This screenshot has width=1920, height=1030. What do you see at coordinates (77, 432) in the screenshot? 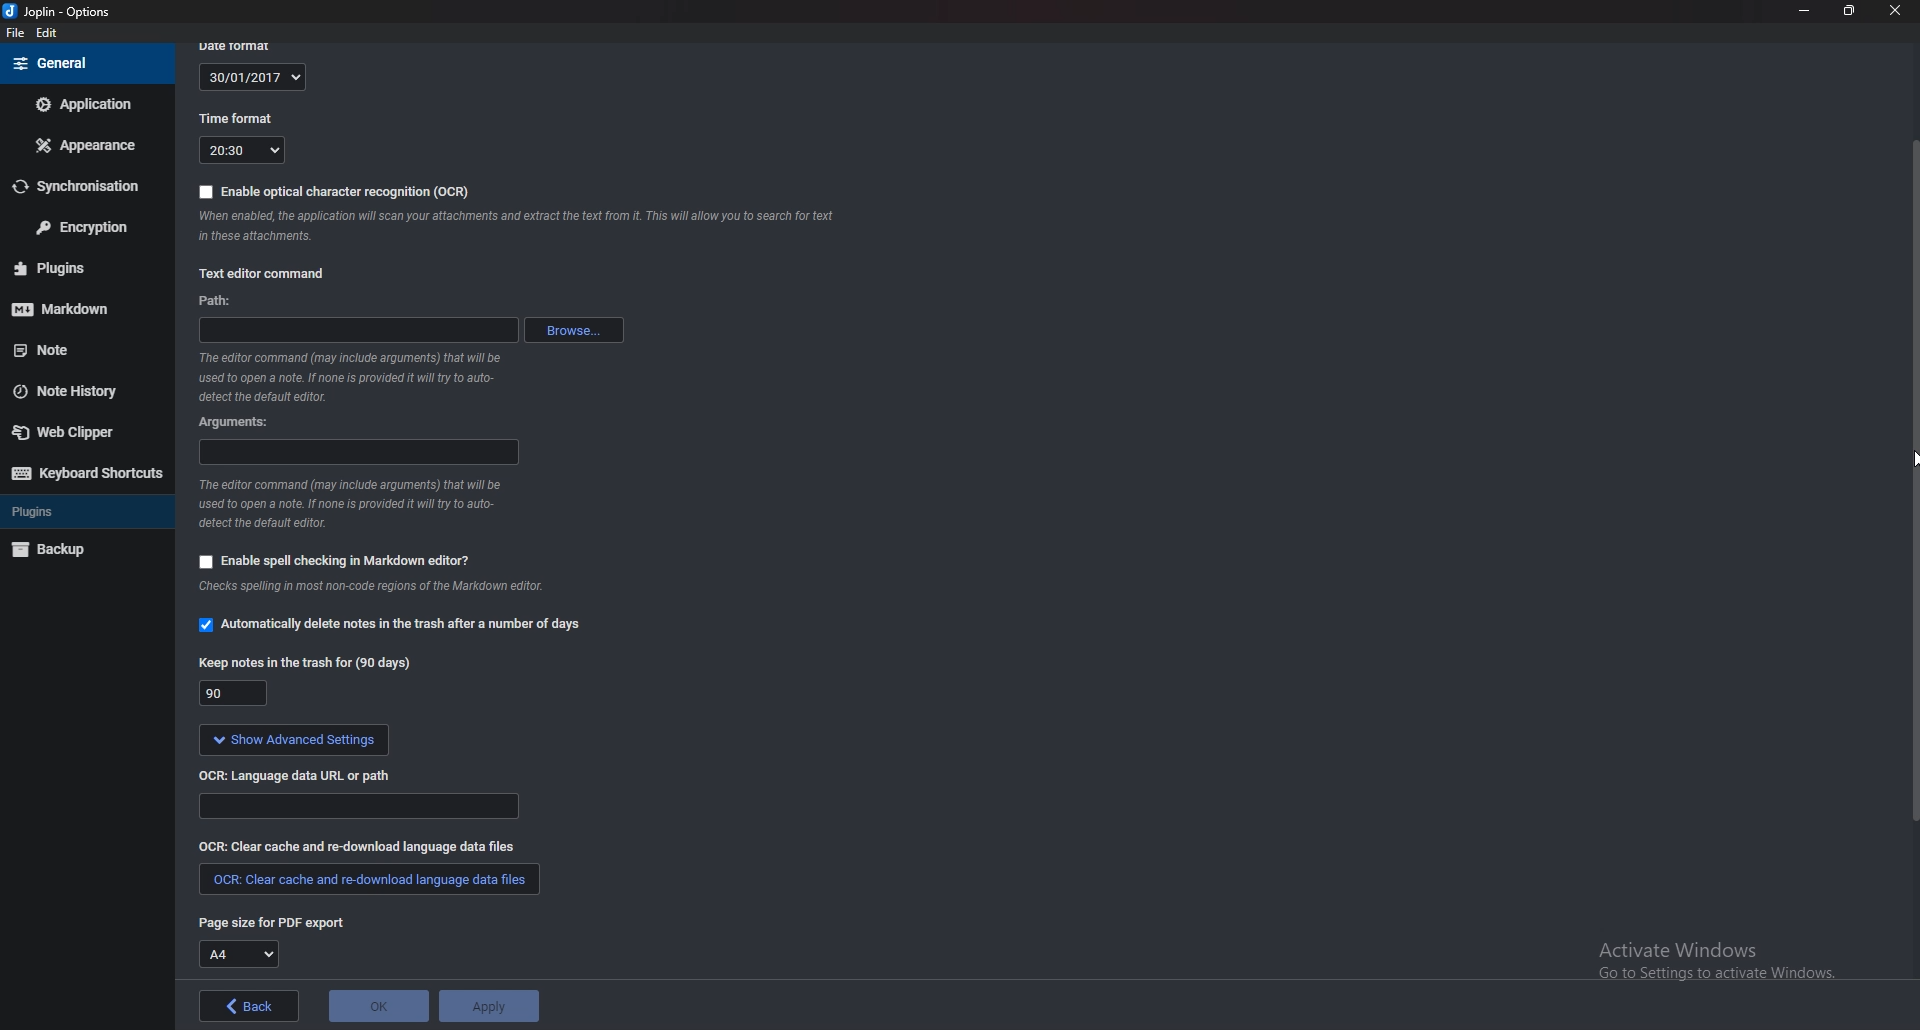
I see `Web clipper` at bounding box center [77, 432].